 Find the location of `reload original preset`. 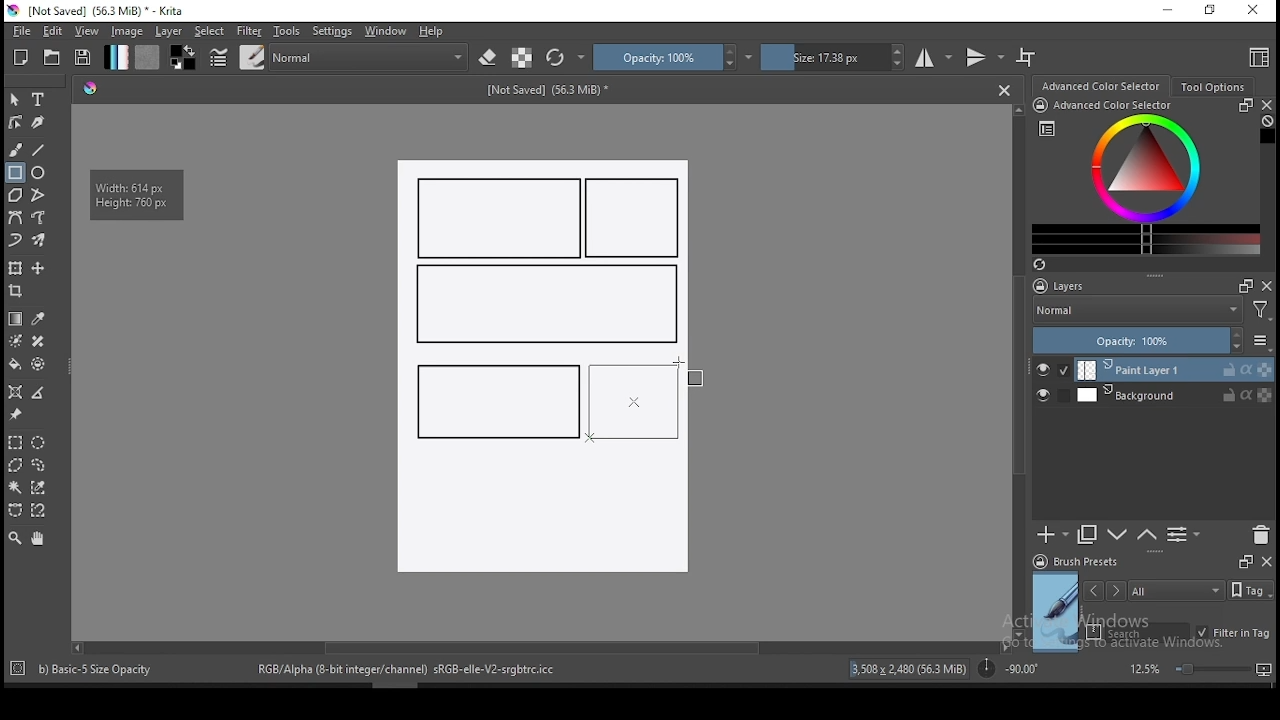

reload original preset is located at coordinates (566, 57).